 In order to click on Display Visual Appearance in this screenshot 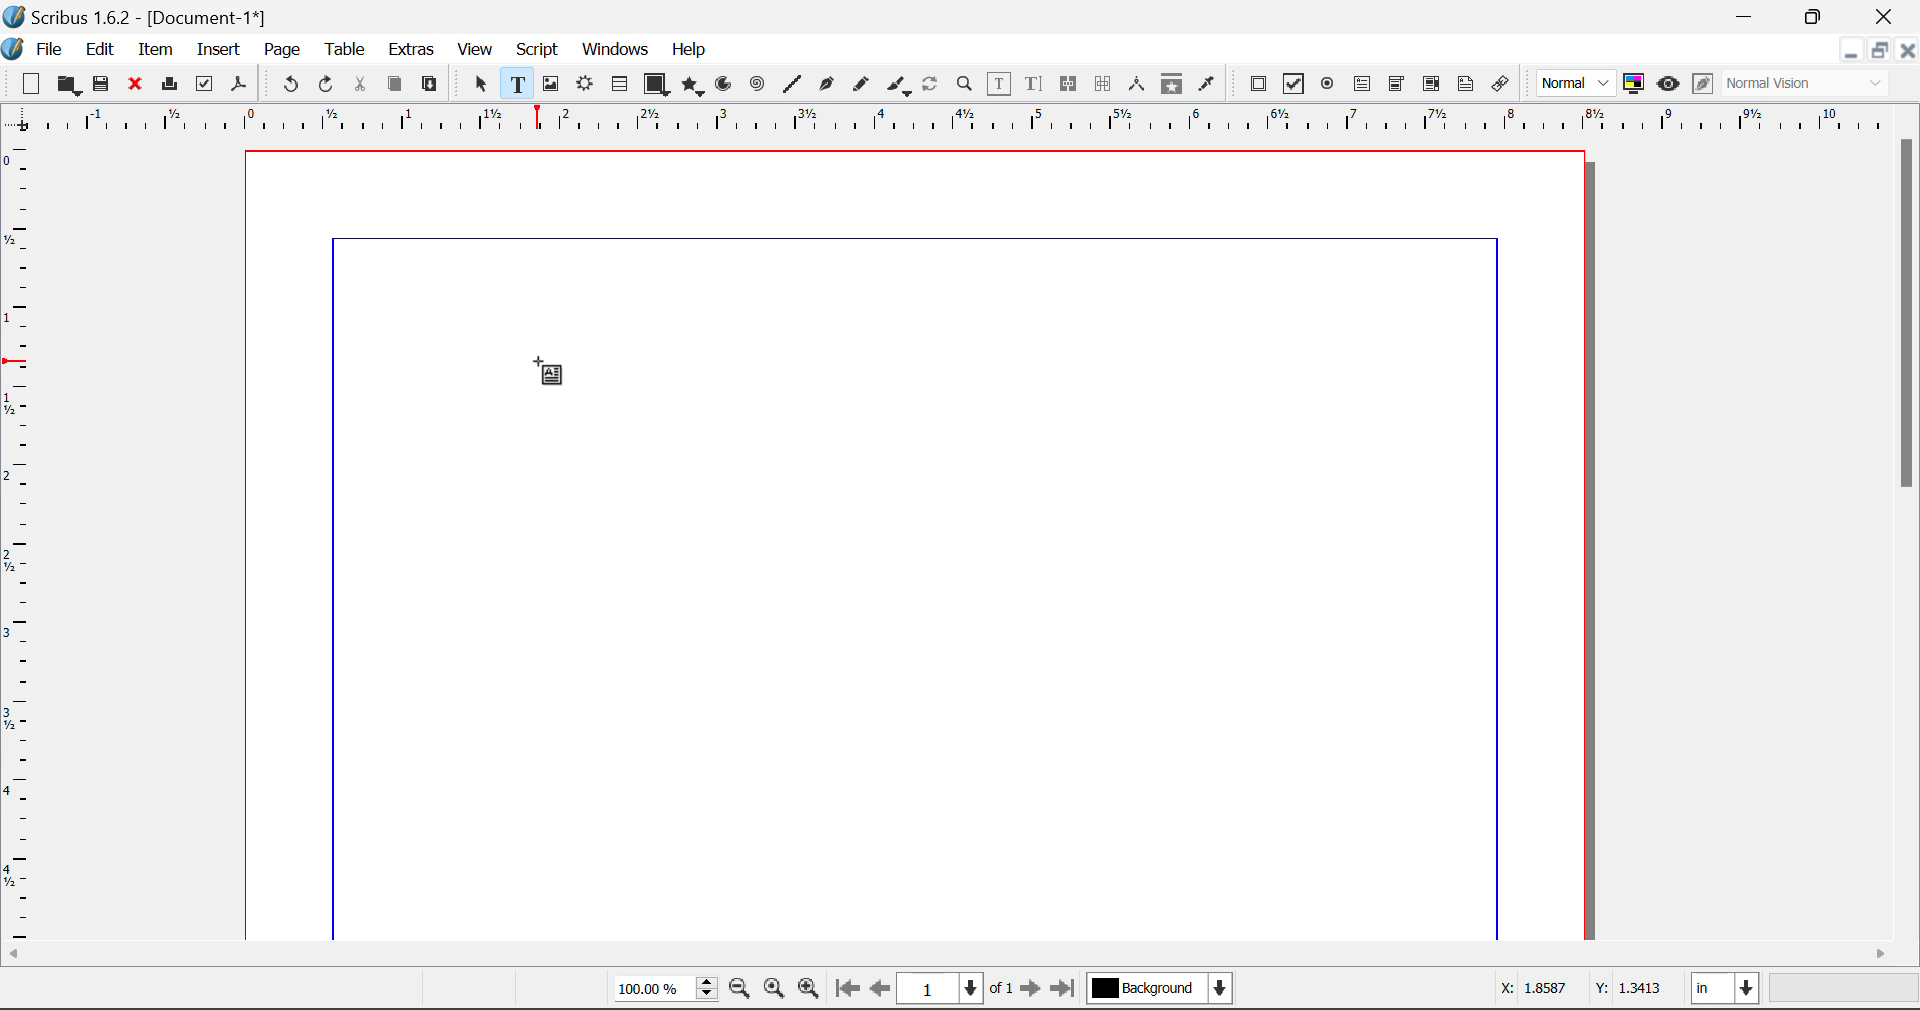, I will do `click(1813, 84)`.